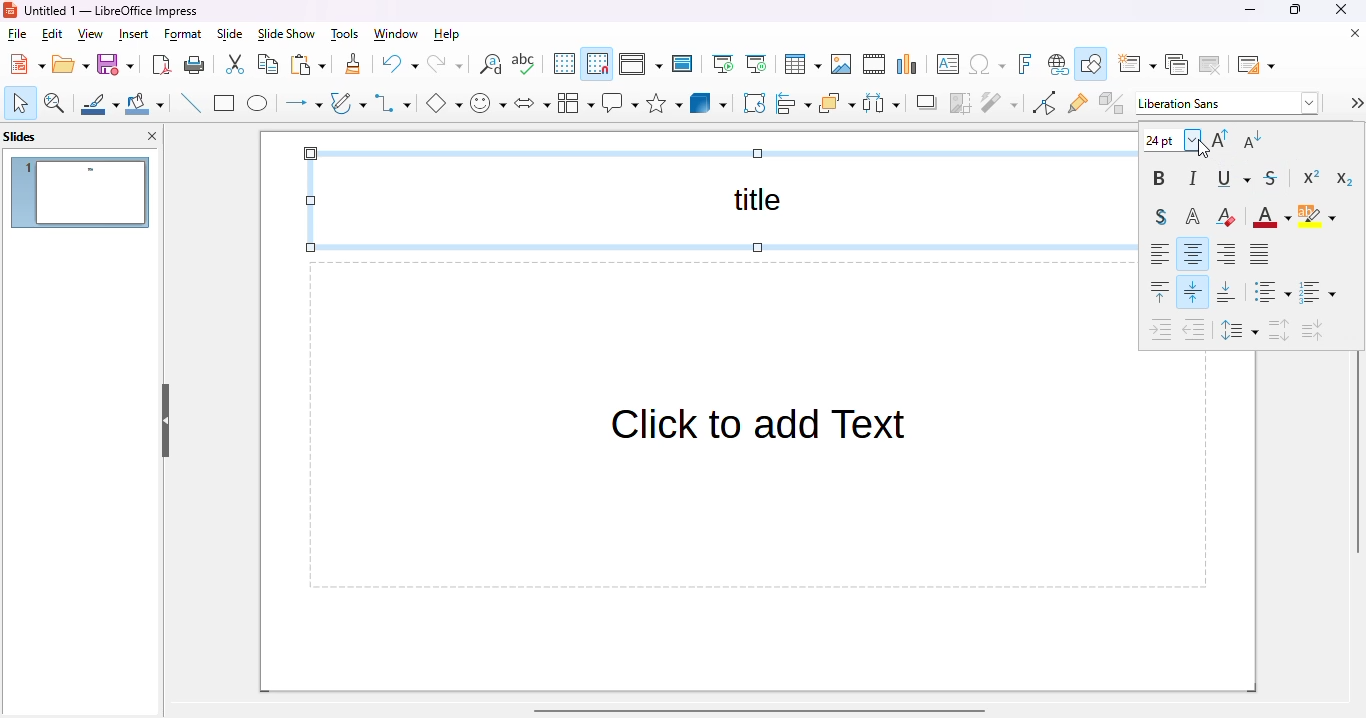 The height and width of the screenshot is (718, 1366). What do you see at coordinates (598, 64) in the screenshot?
I see `snap to grid` at bounding box center [598, 64].